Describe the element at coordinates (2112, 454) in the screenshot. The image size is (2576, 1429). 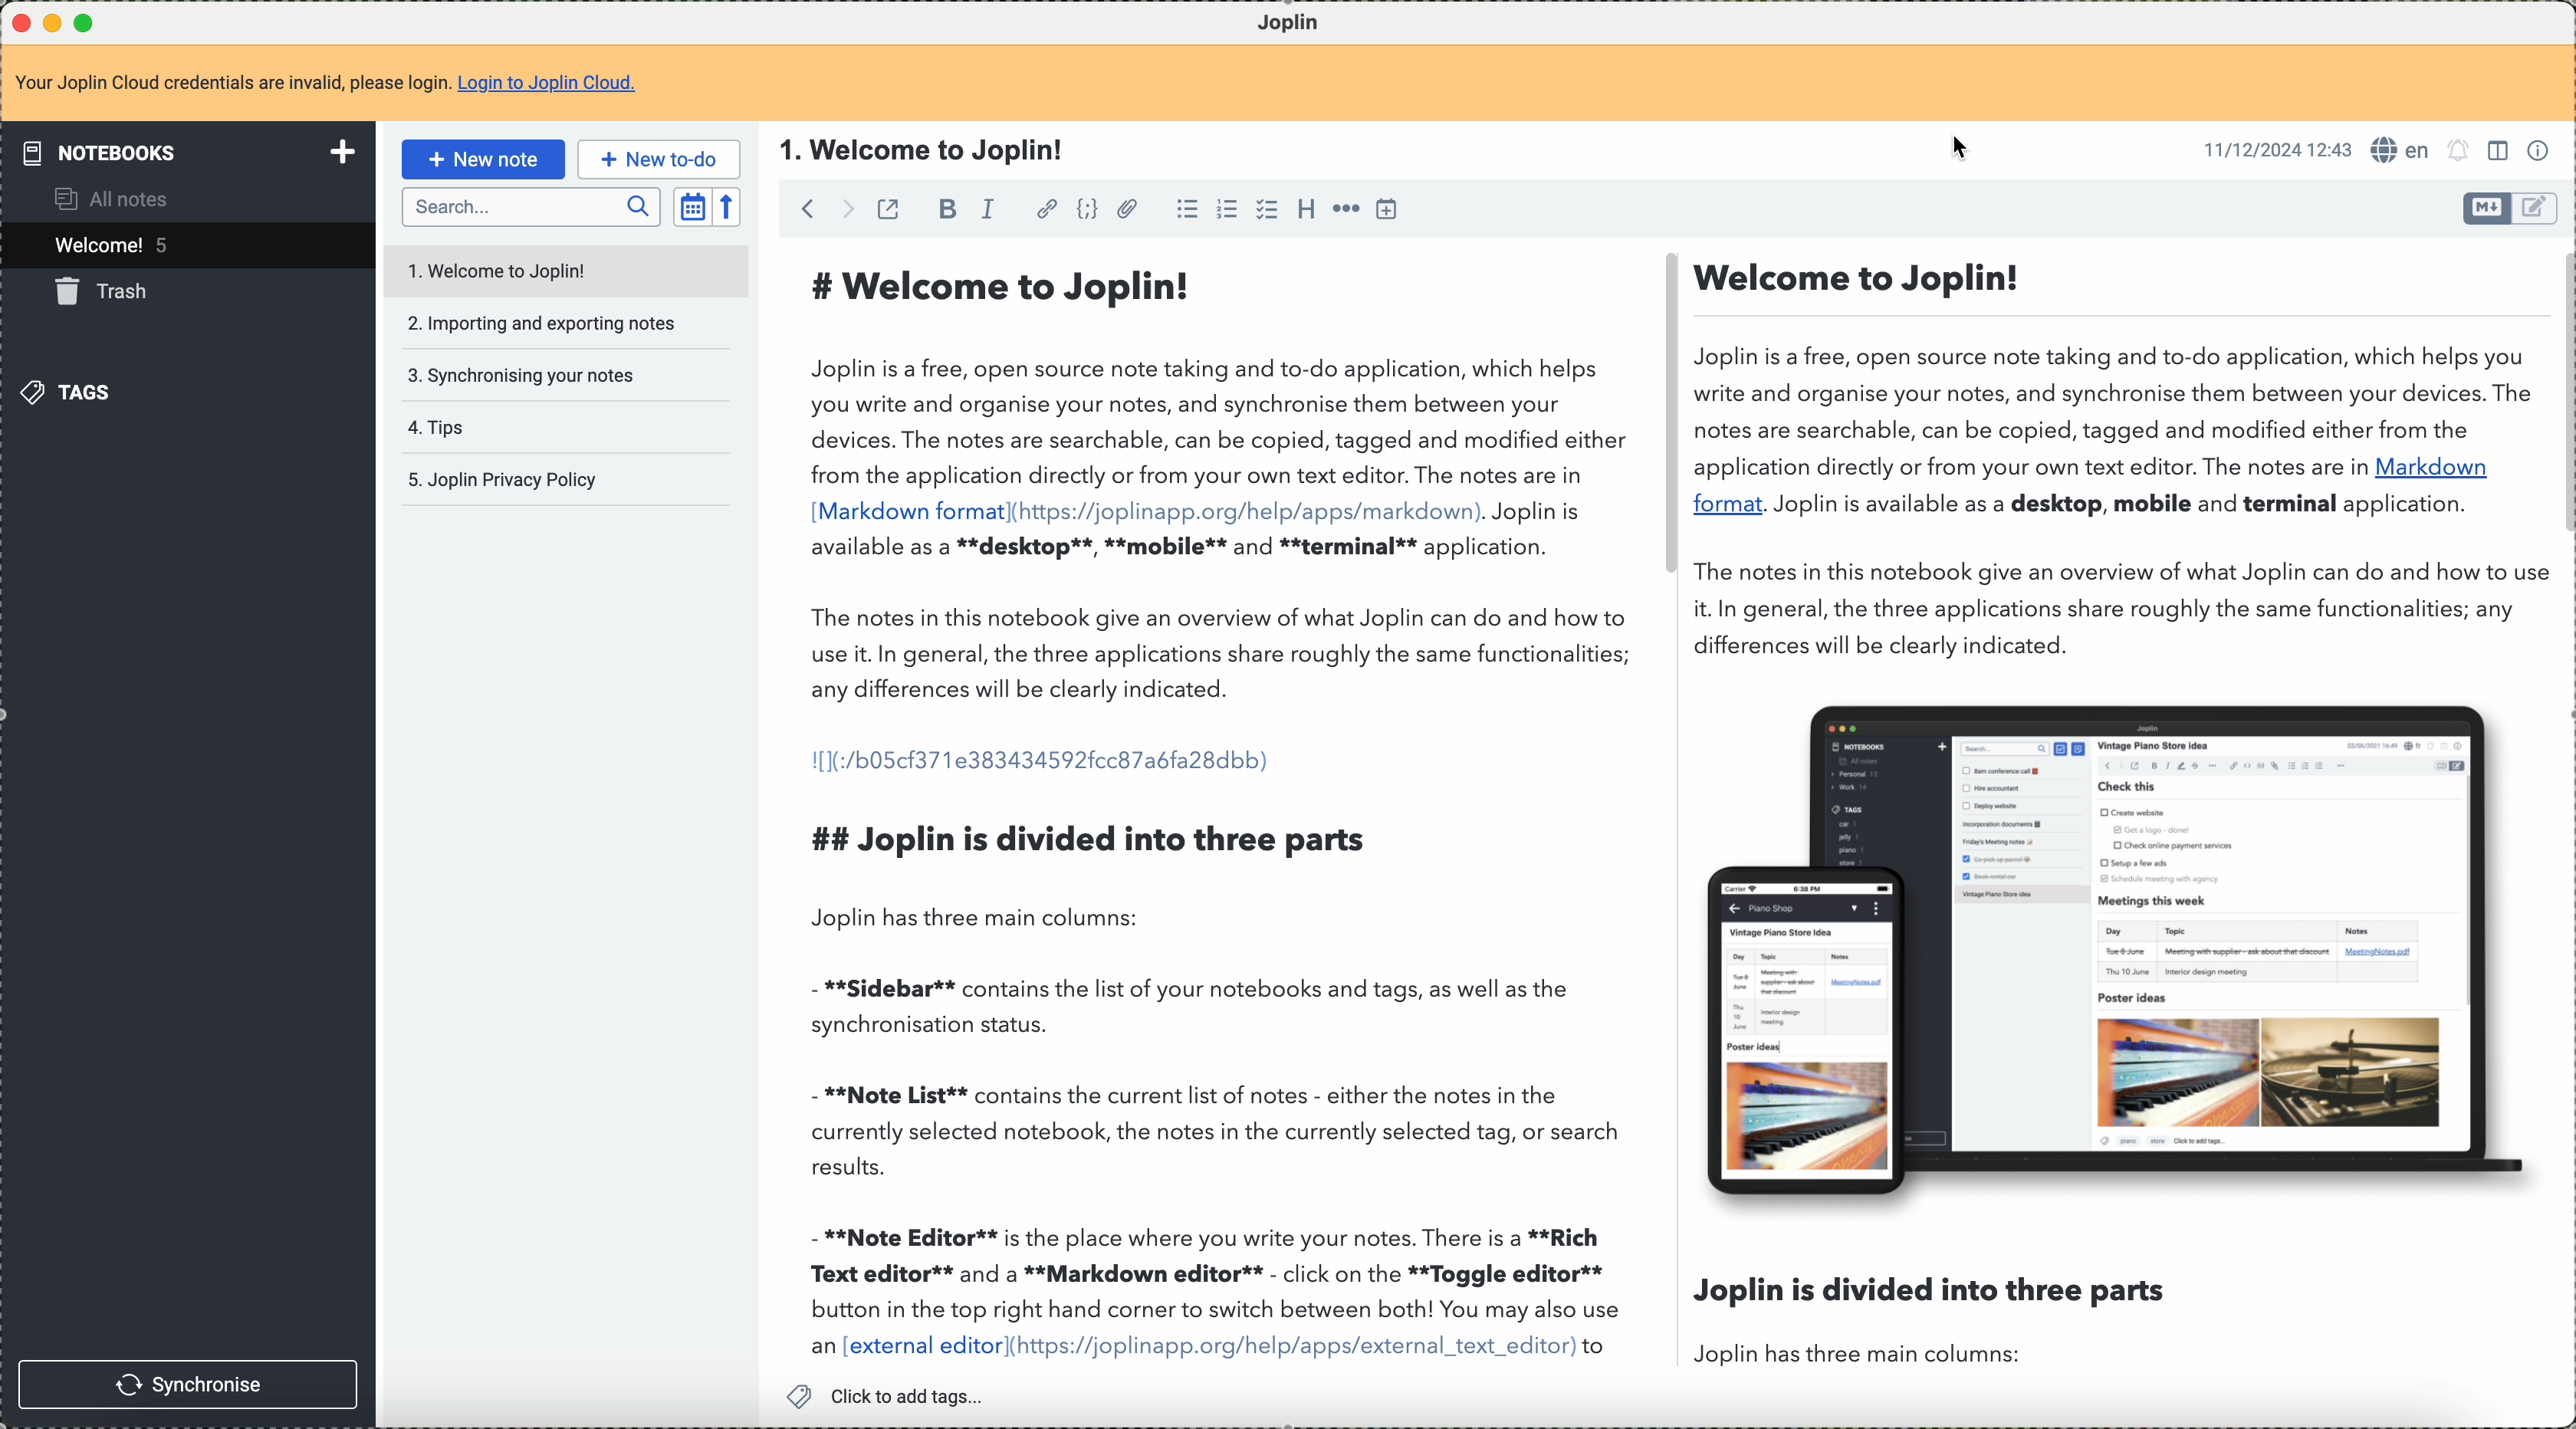
I see `.
Welcome to Joplin!
Joplin is a free, open source note taking and to-do application, which helps you
write and organise your notes, and synchronise them between your devices. The
notes are searchable, can be copied, tagged and modified either from the
application directly or from your own text editor. The notes are in Markdown
format. Joplin is available as a desktop, mobile and terminal application.
The notes in this notebook give an overview of what Joplin can do and how to us
it. In general, the three applications share roughly the same functionalities; any
differences will be clearly indicated.` at that location.